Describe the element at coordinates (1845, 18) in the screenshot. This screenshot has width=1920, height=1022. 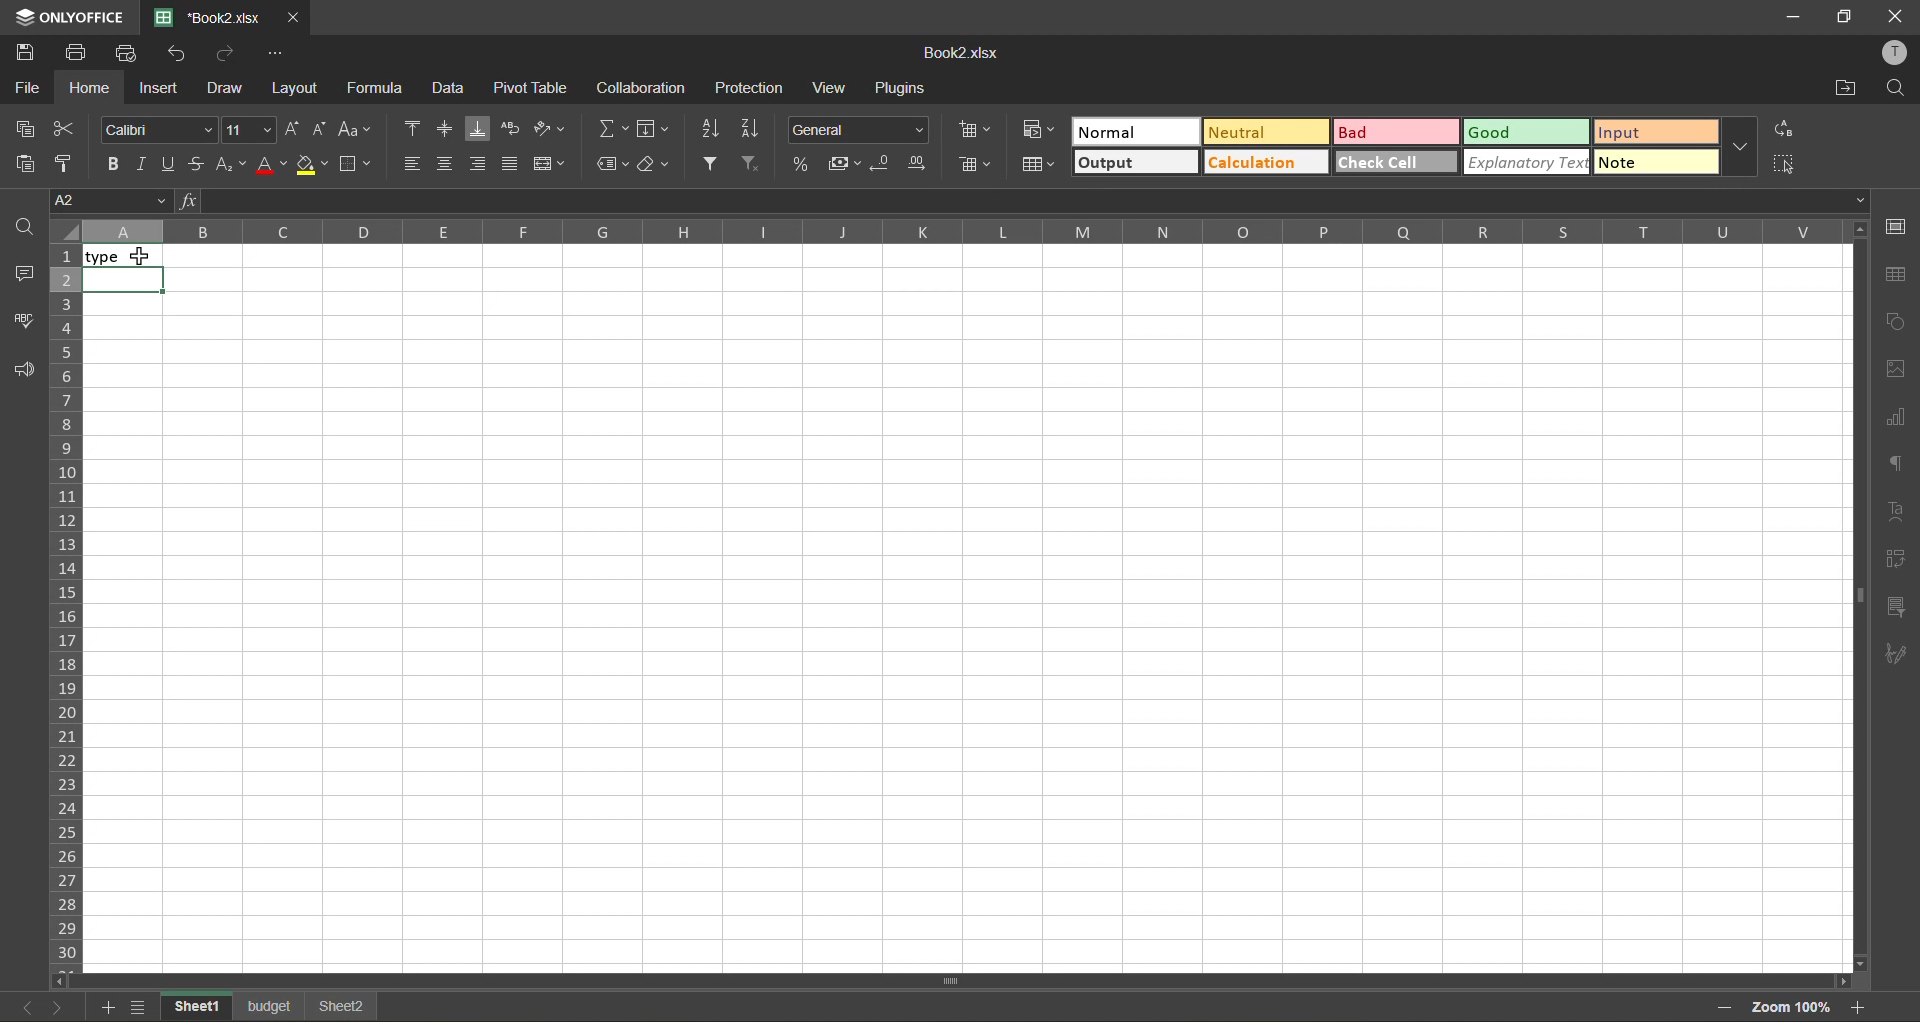
I see `maximize` at that location.